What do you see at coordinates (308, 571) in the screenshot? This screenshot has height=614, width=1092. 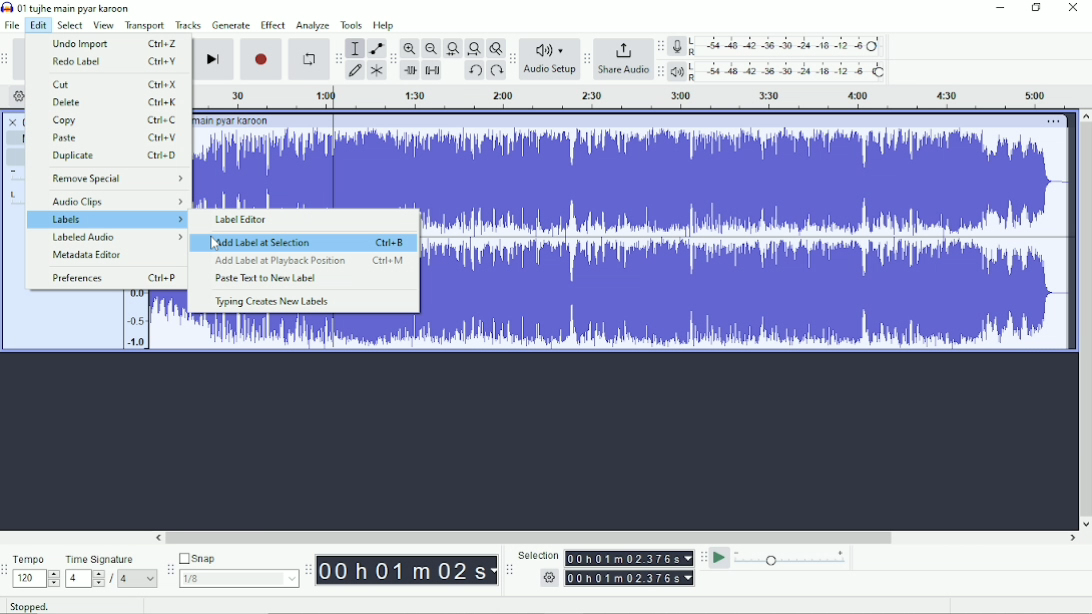 I see `Audacity timetoolbar` at bounding box center [308, 571].